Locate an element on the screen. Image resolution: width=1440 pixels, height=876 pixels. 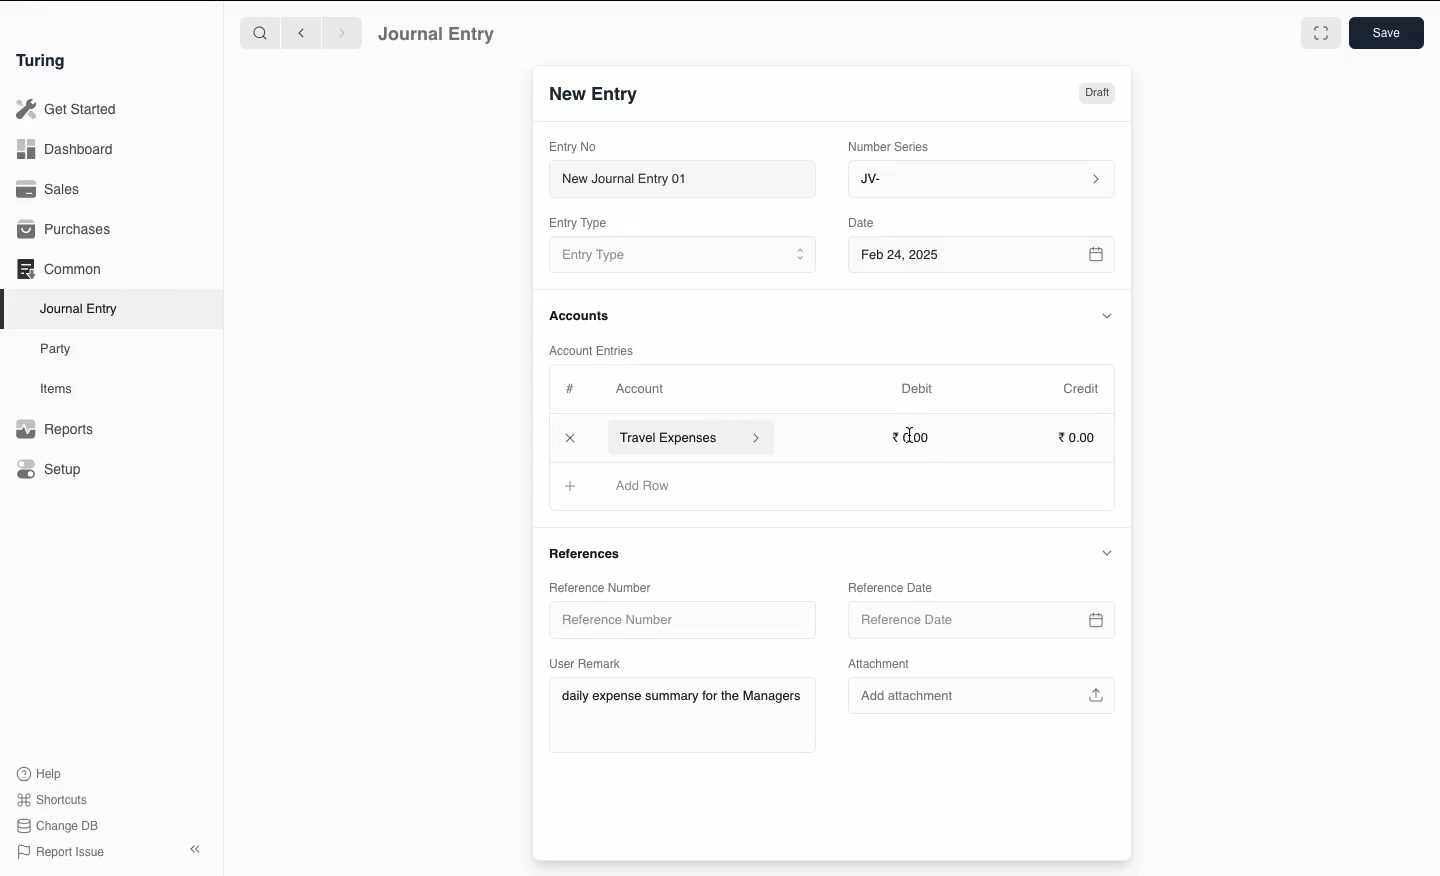
Feb 24, 2025 is located at coordinates (984, 257).